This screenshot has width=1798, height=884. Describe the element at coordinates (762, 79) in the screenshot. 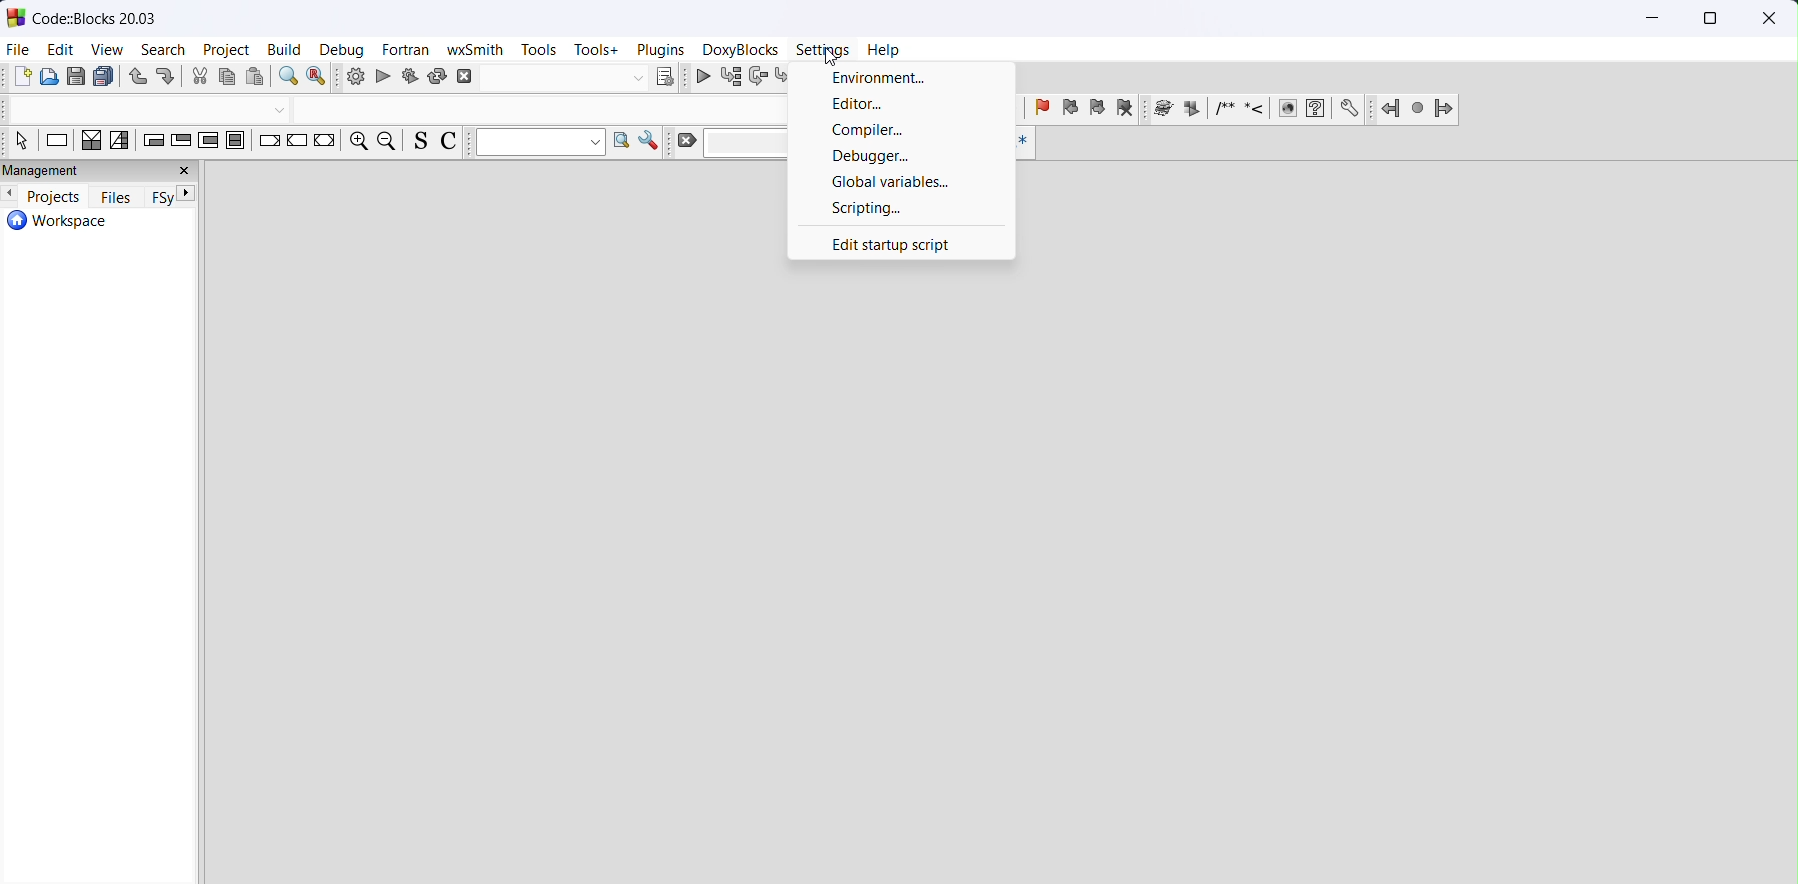

I see `next line` at that location.